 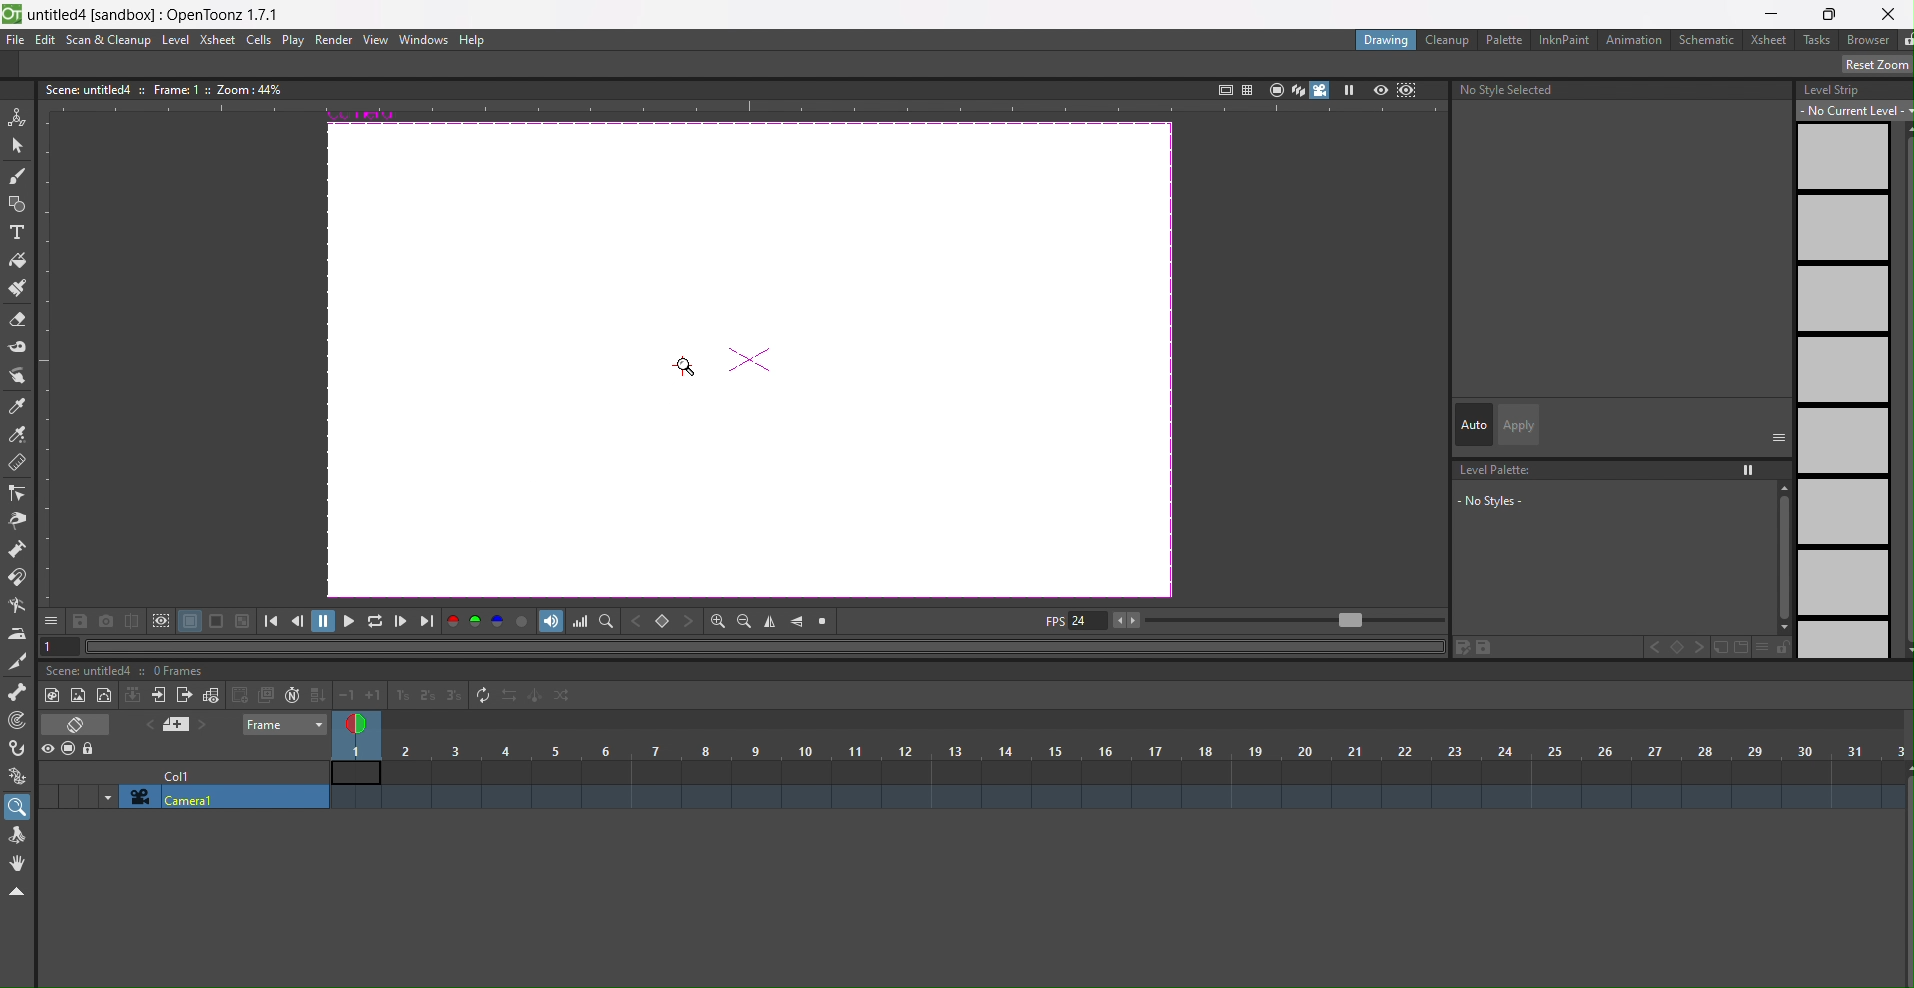 I want to click on , so click(x=292, y=696).